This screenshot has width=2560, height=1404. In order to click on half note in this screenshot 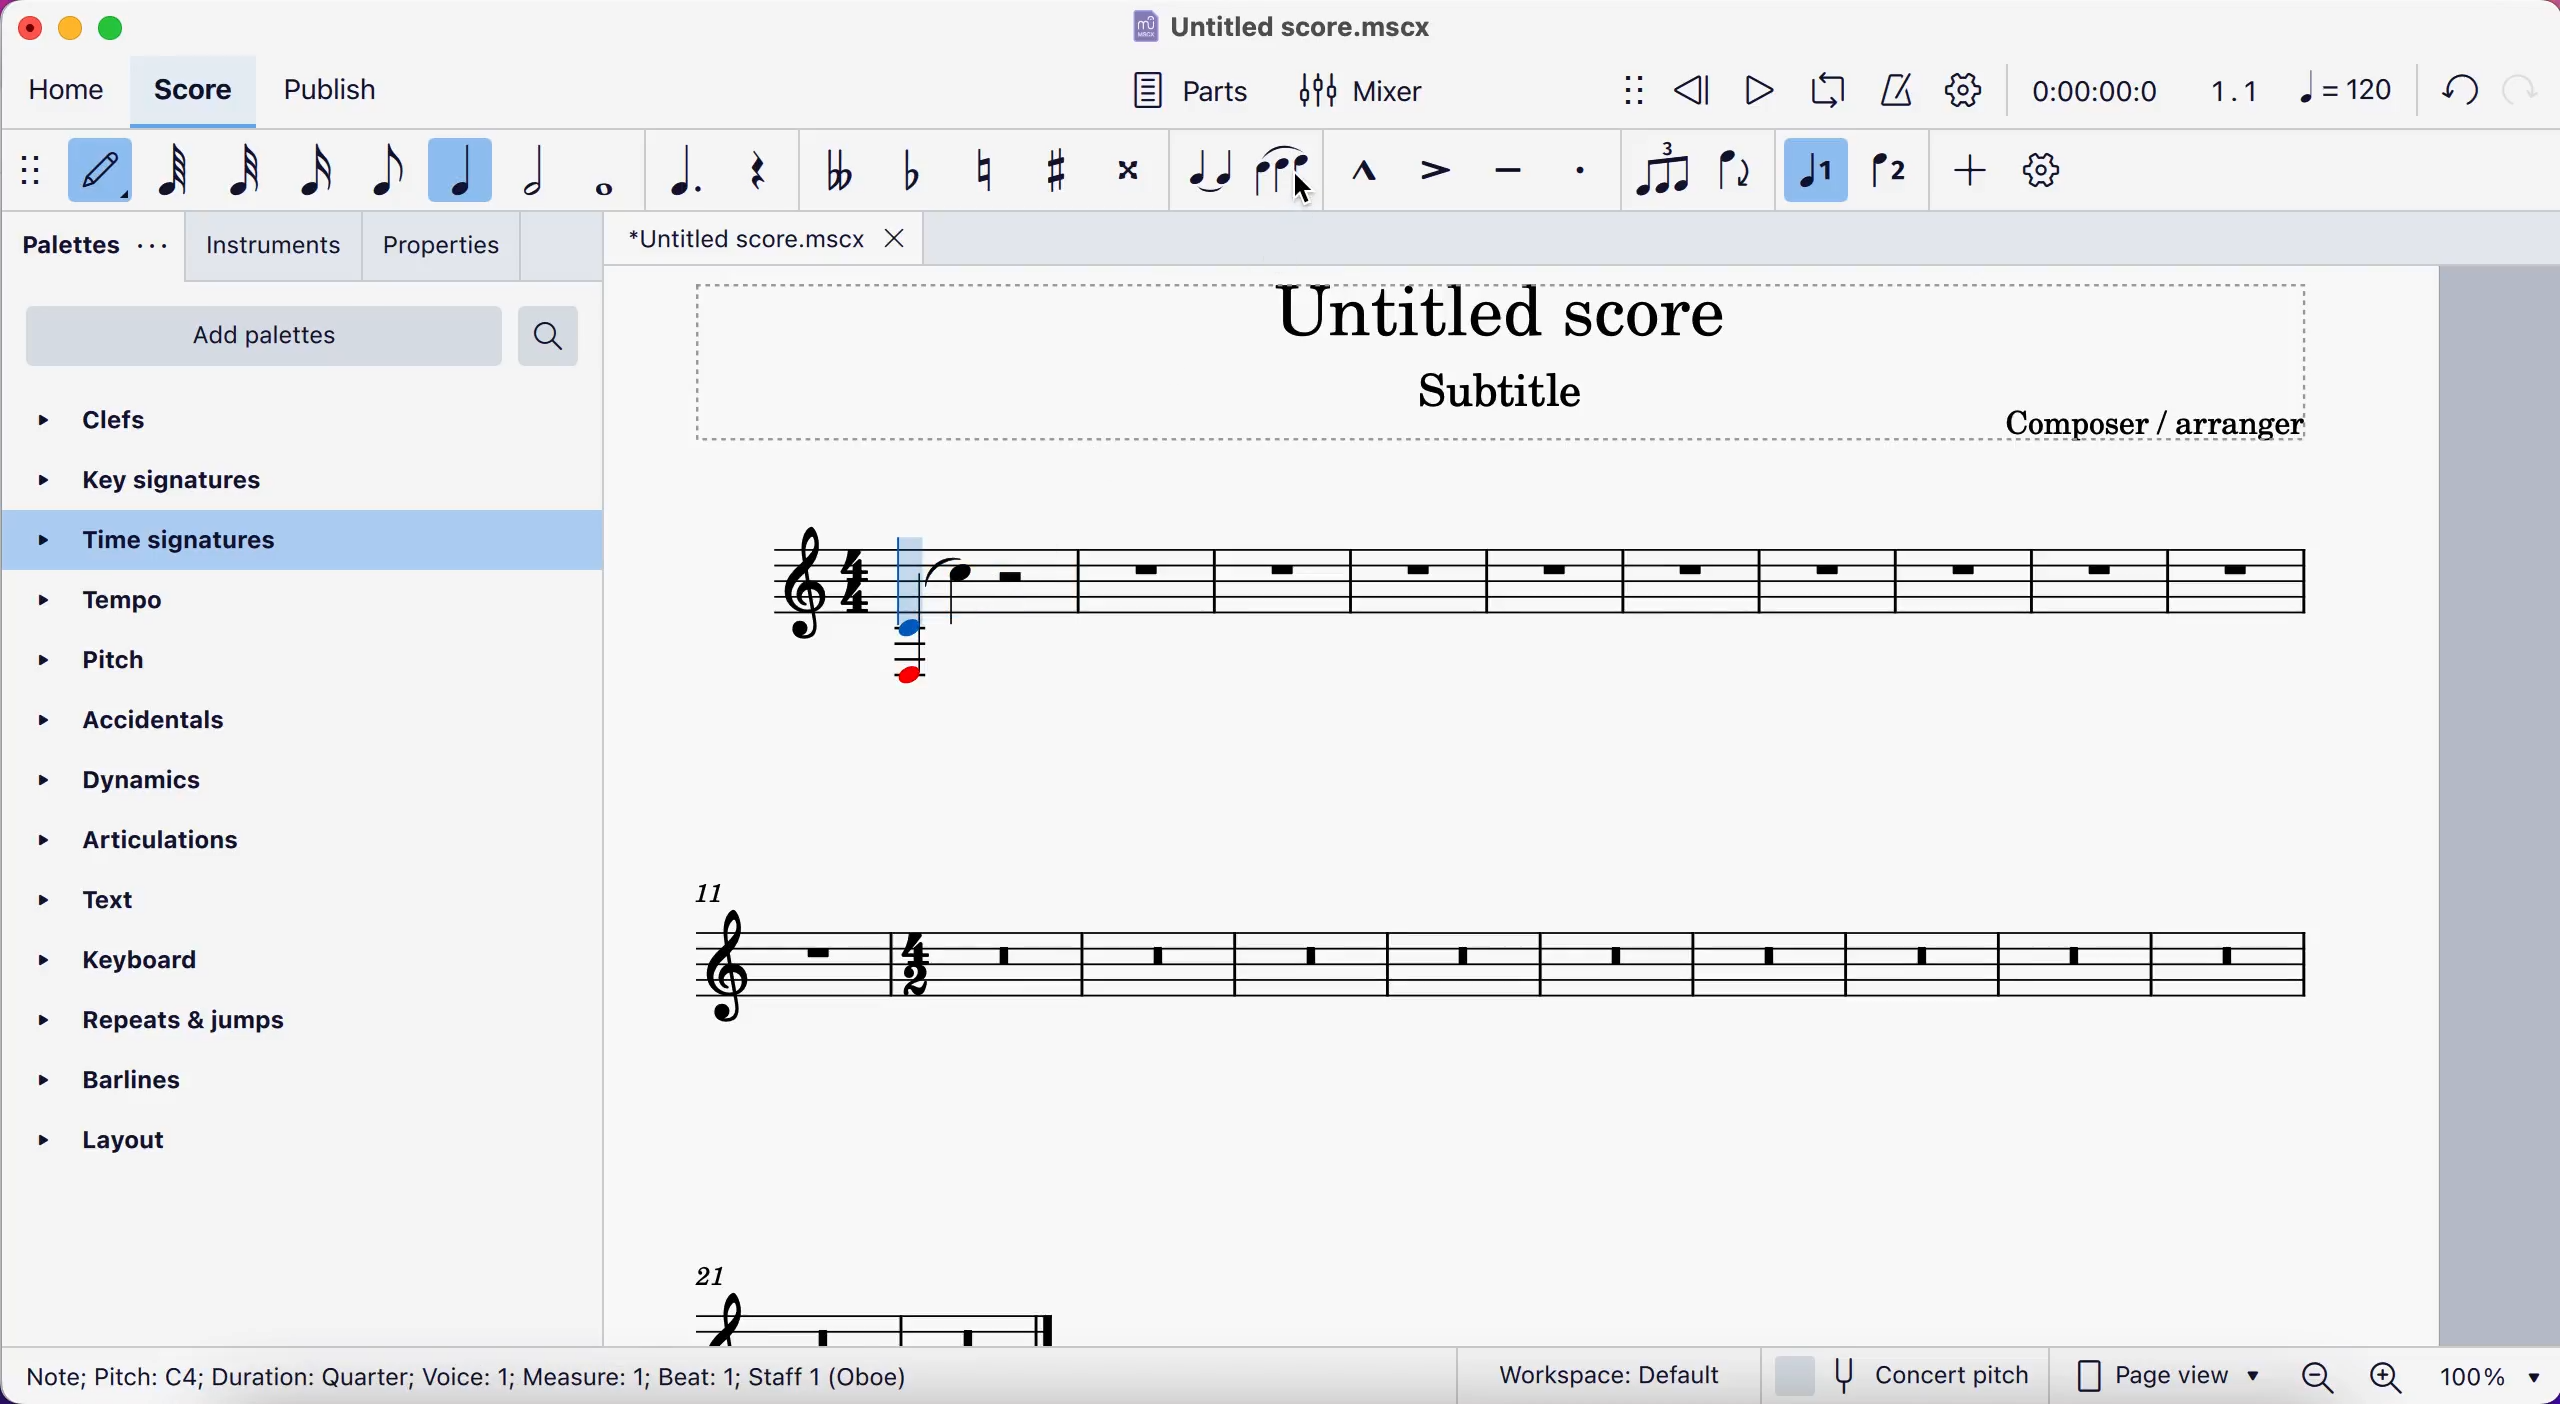, I will do `click(540, 166)`.